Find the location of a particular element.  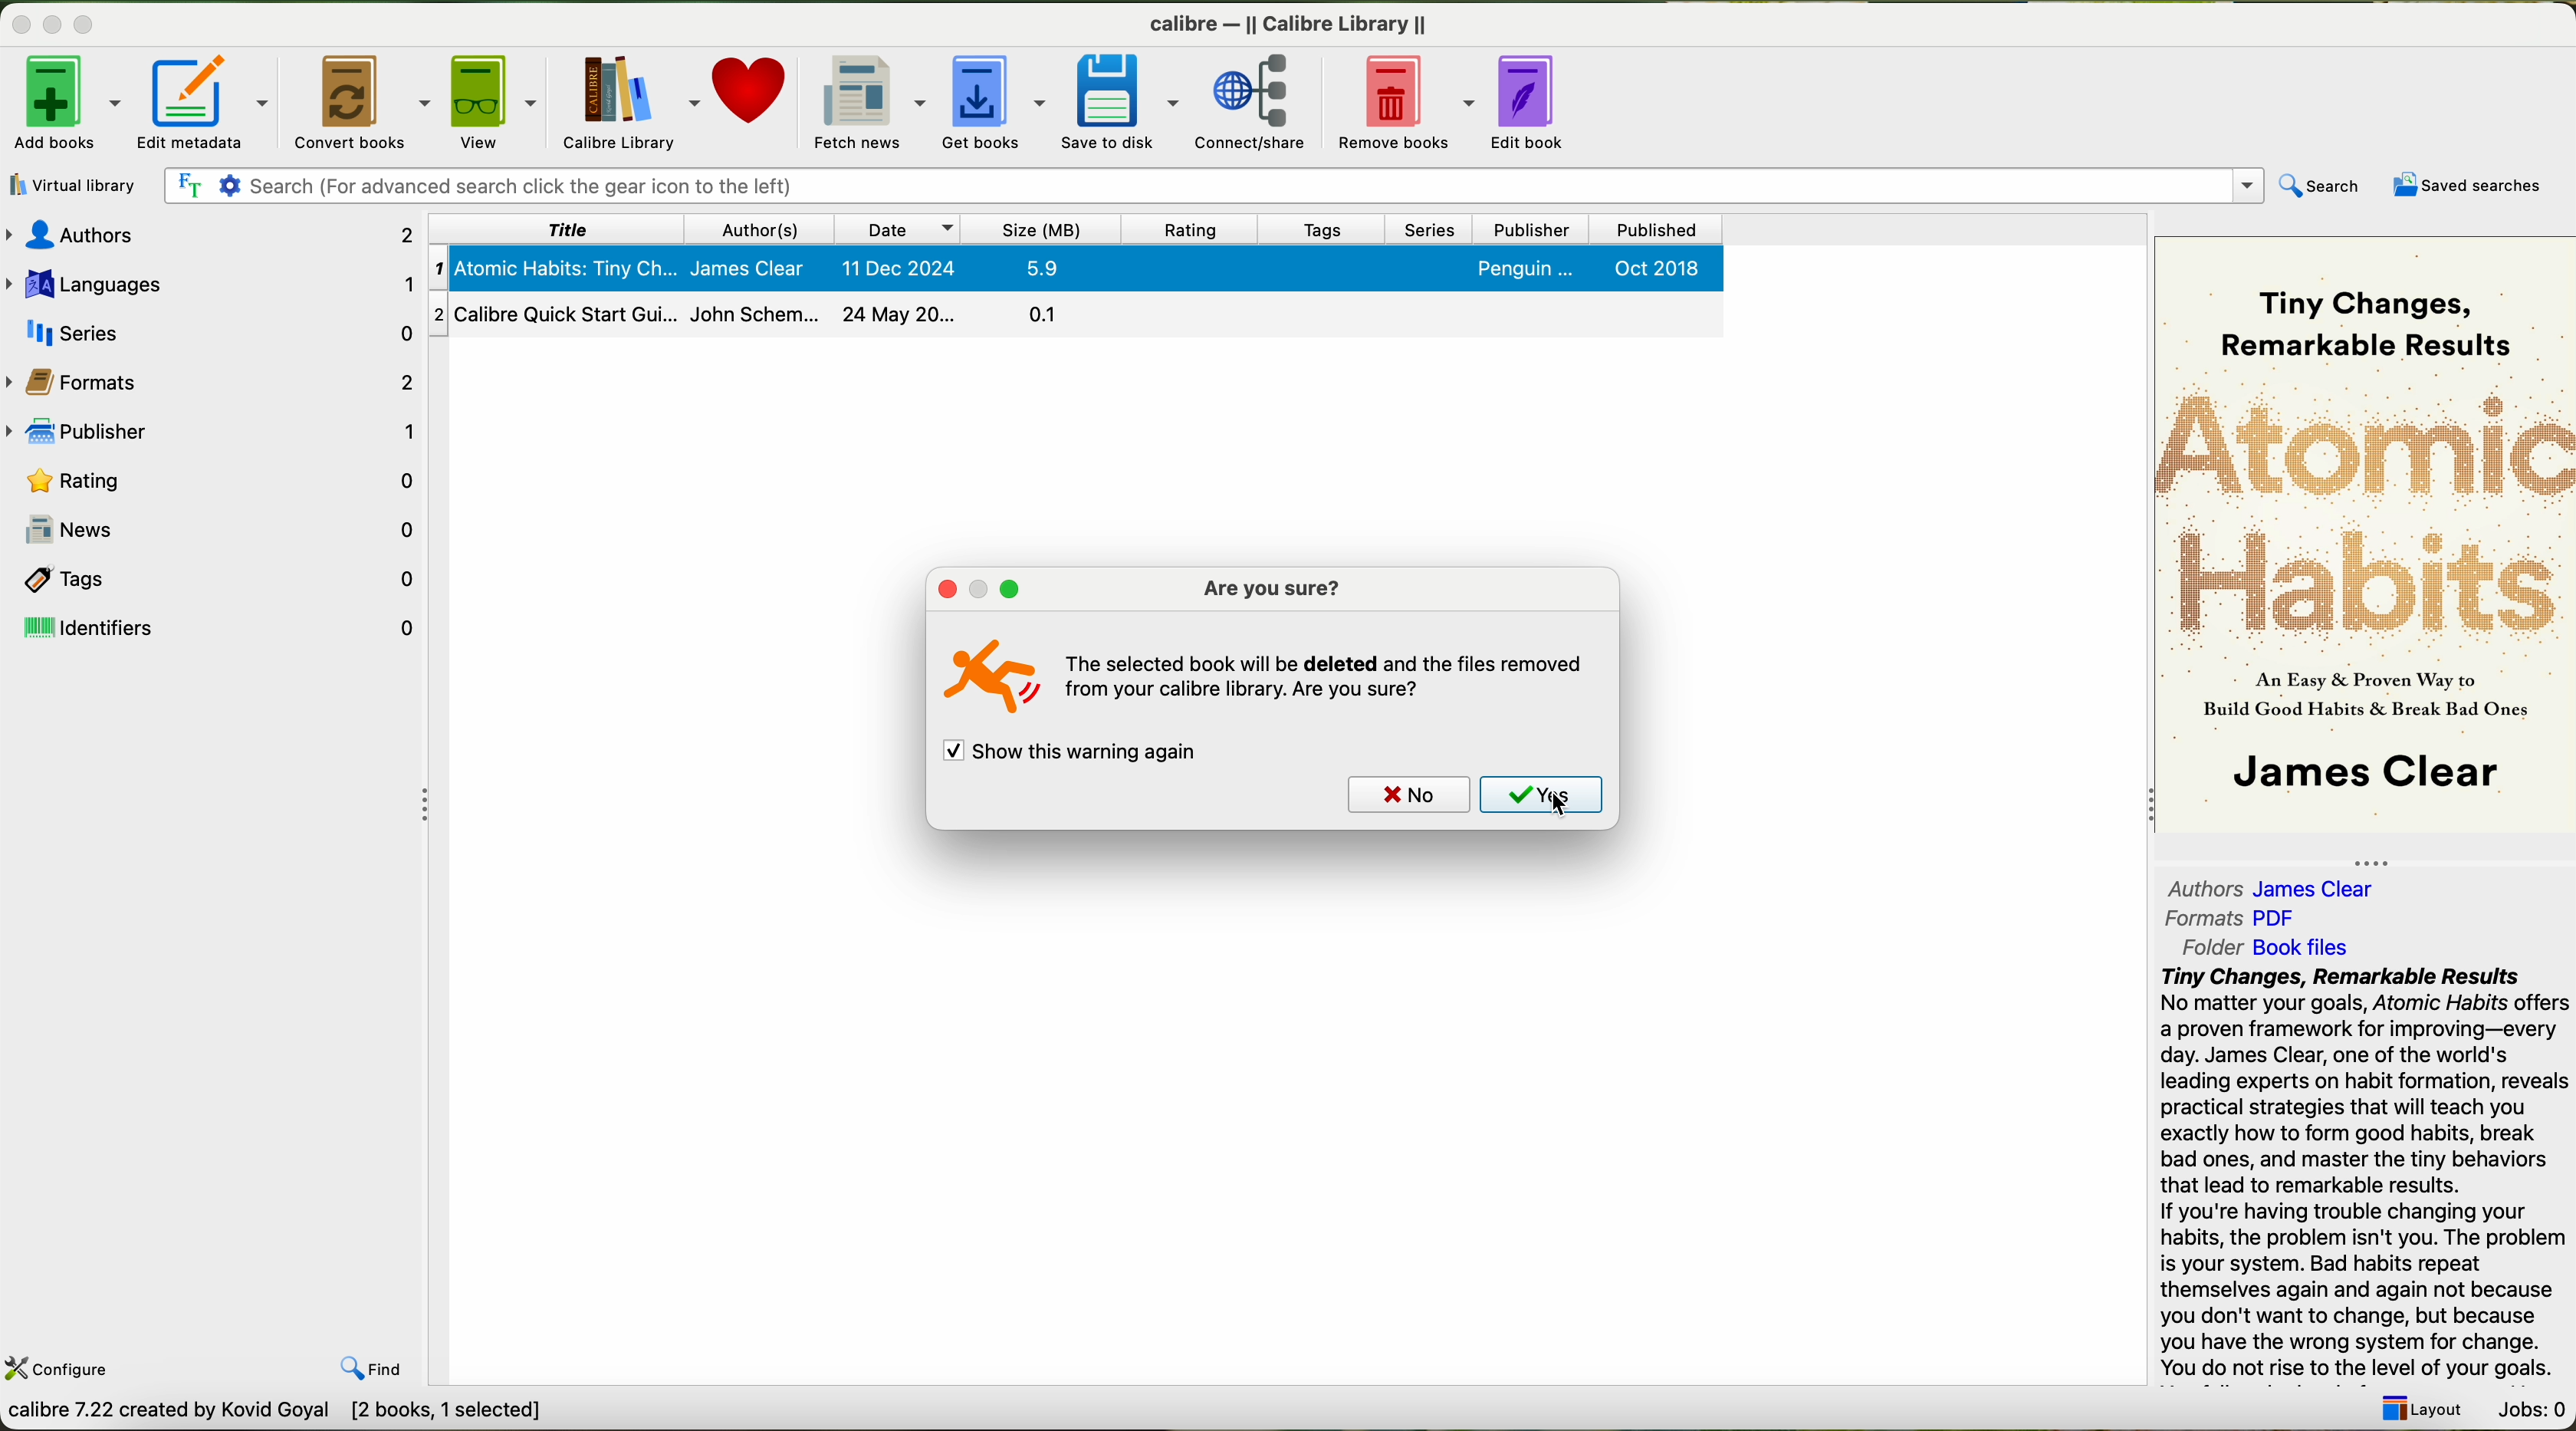

configure is located at coordinates (64, 1369).